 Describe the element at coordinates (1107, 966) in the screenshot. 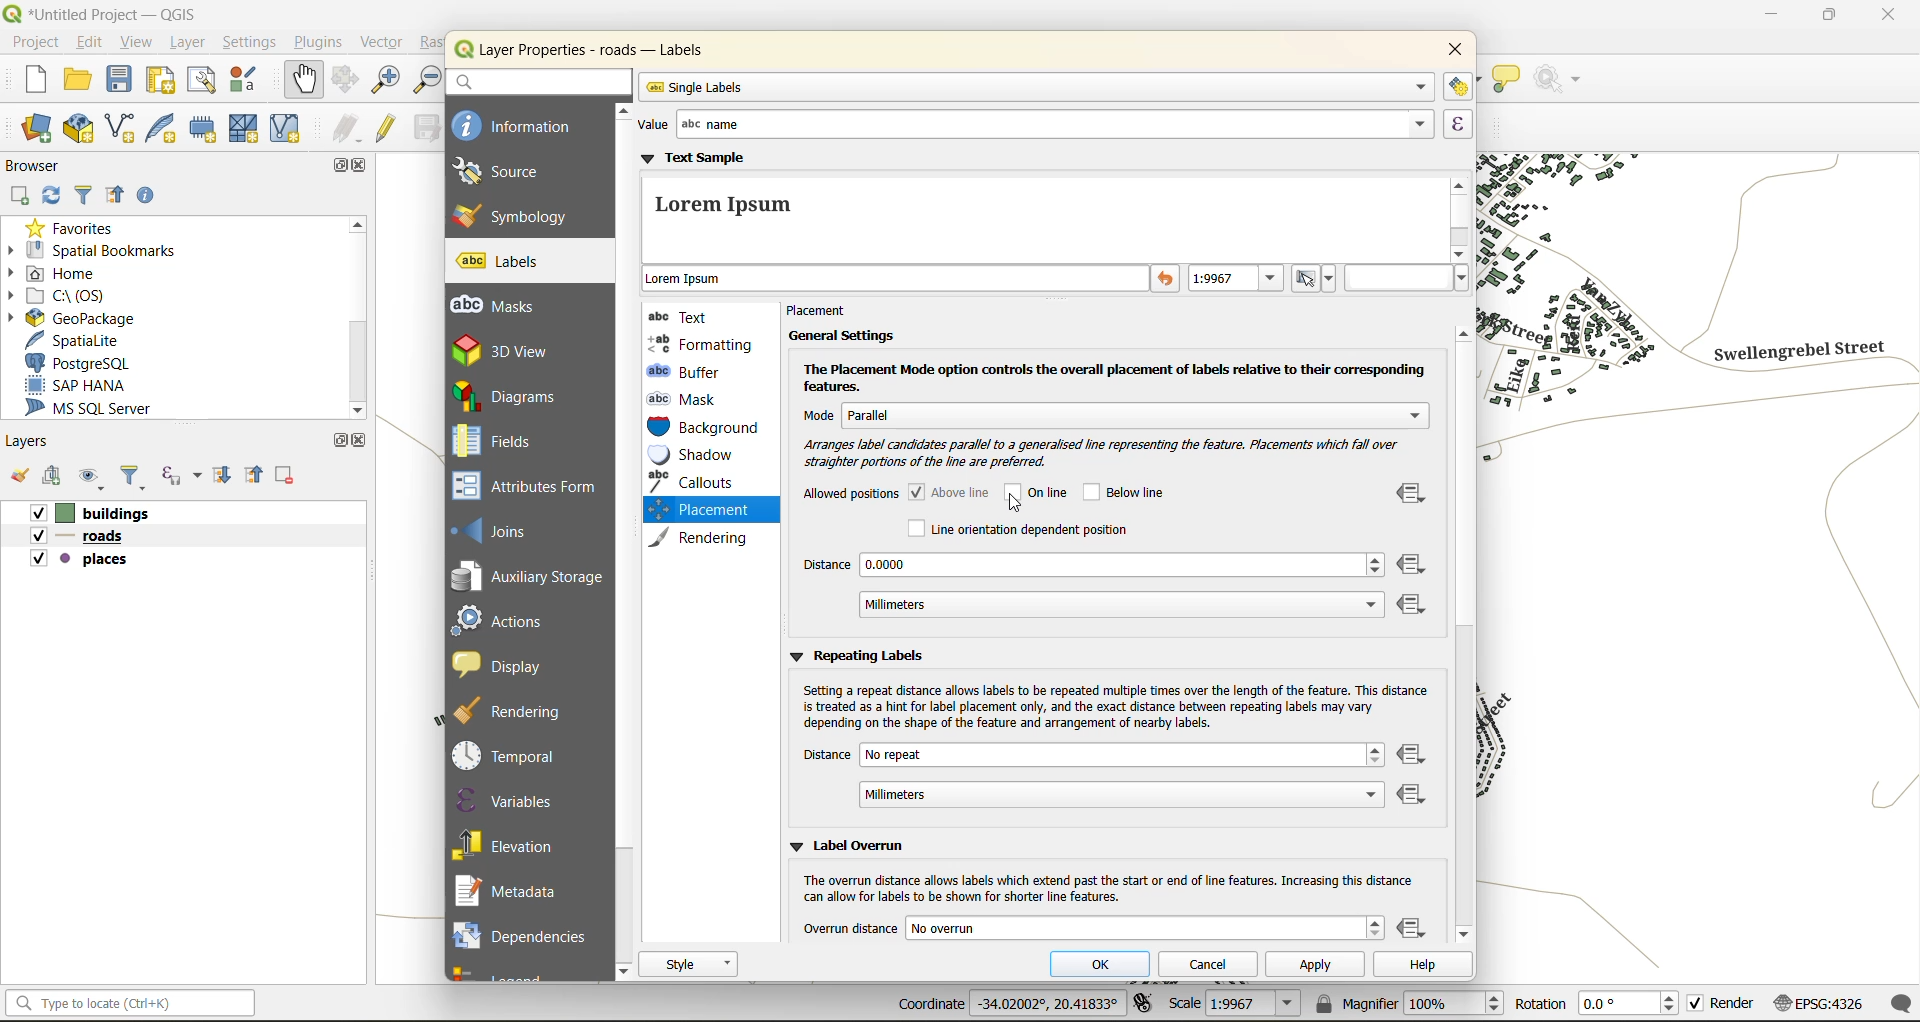

I see `ok` at that location.